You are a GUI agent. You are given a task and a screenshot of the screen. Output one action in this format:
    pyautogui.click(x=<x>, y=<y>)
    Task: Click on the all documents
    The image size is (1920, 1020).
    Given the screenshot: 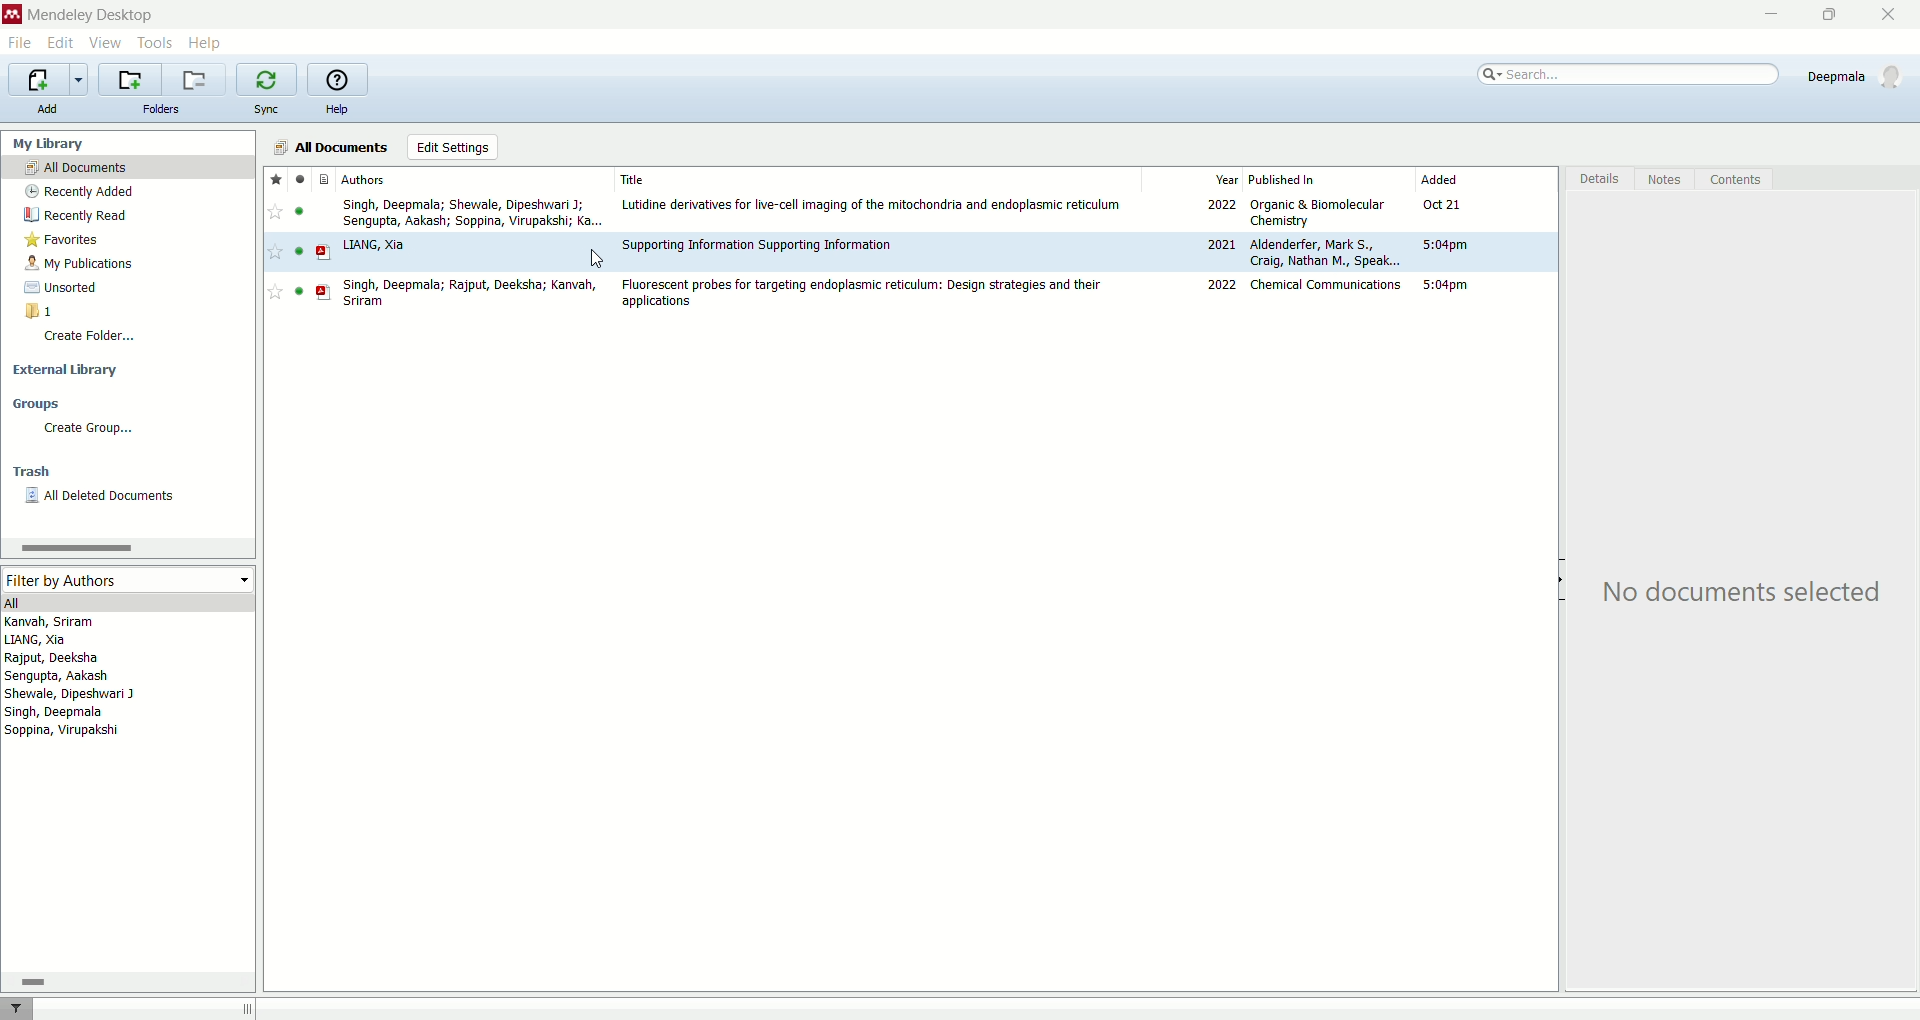 What is the action you would take?
    pyautogui.click(x=332, y=146)
    